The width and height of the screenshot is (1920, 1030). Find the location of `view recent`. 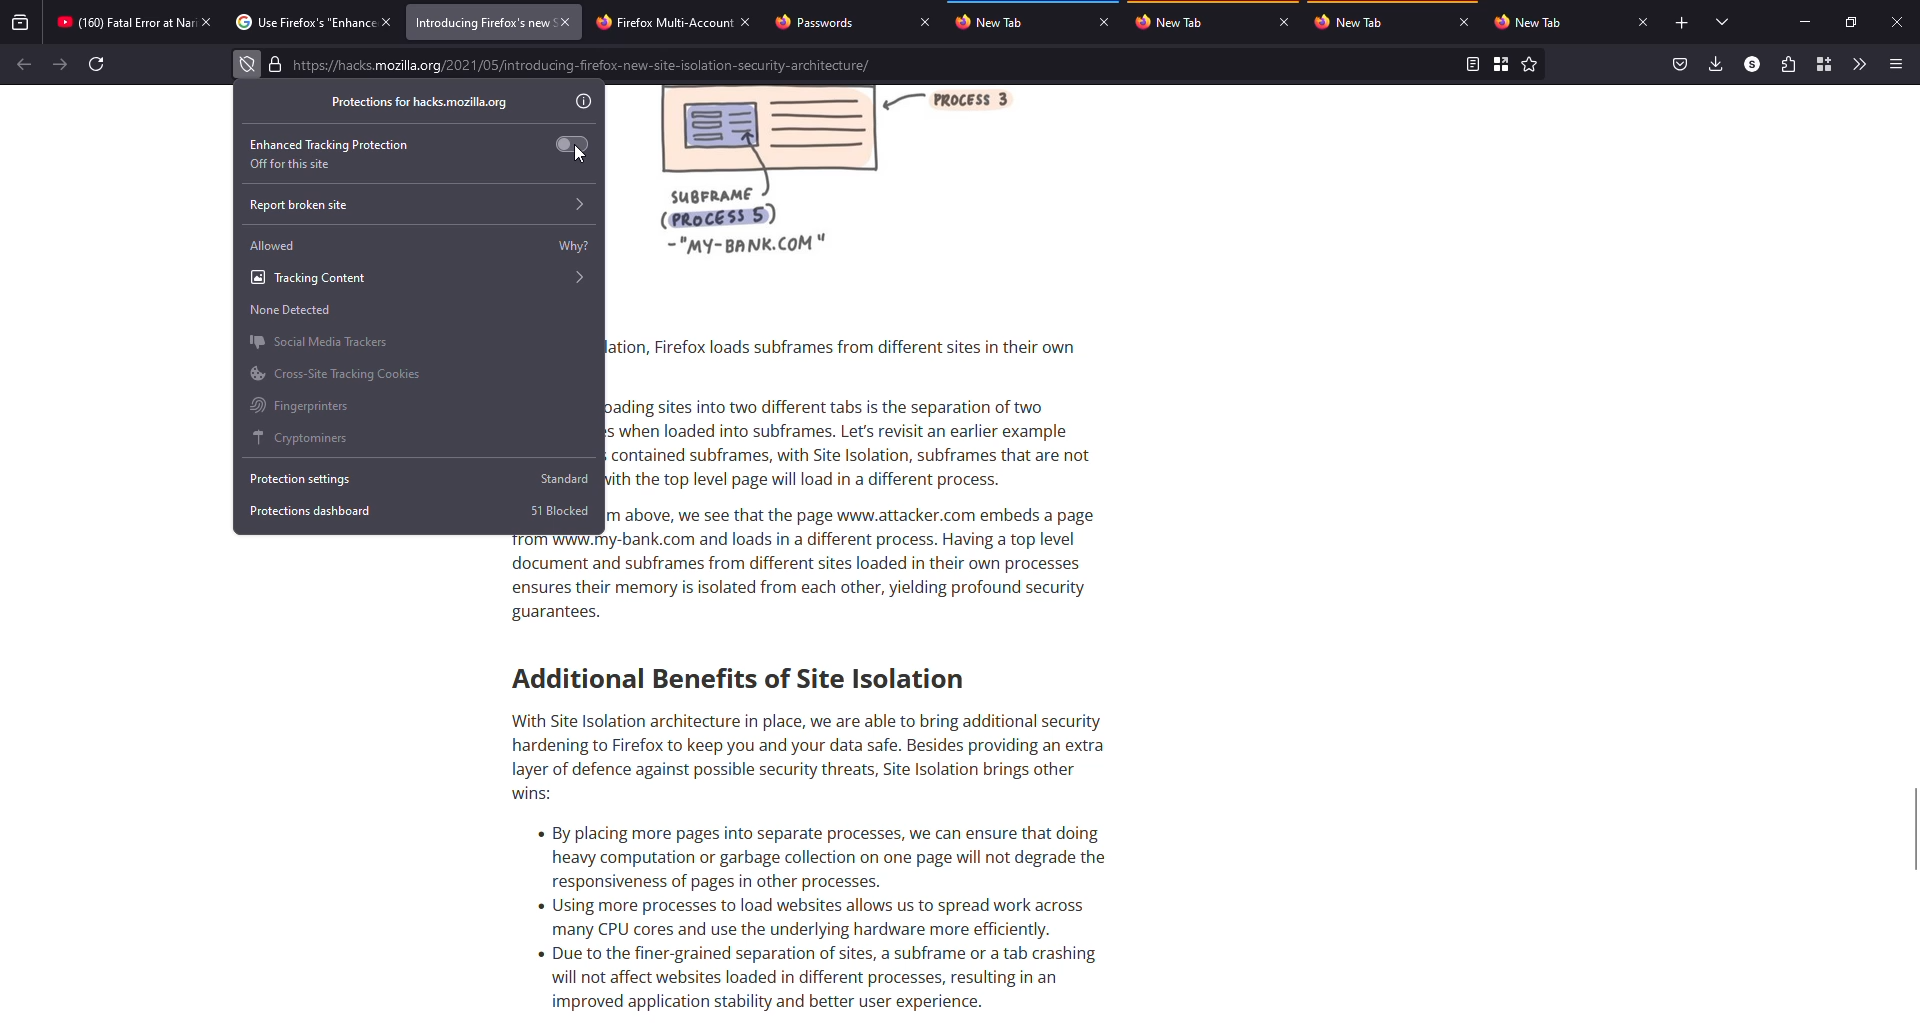

view recent is located at coordinates (21, 21).